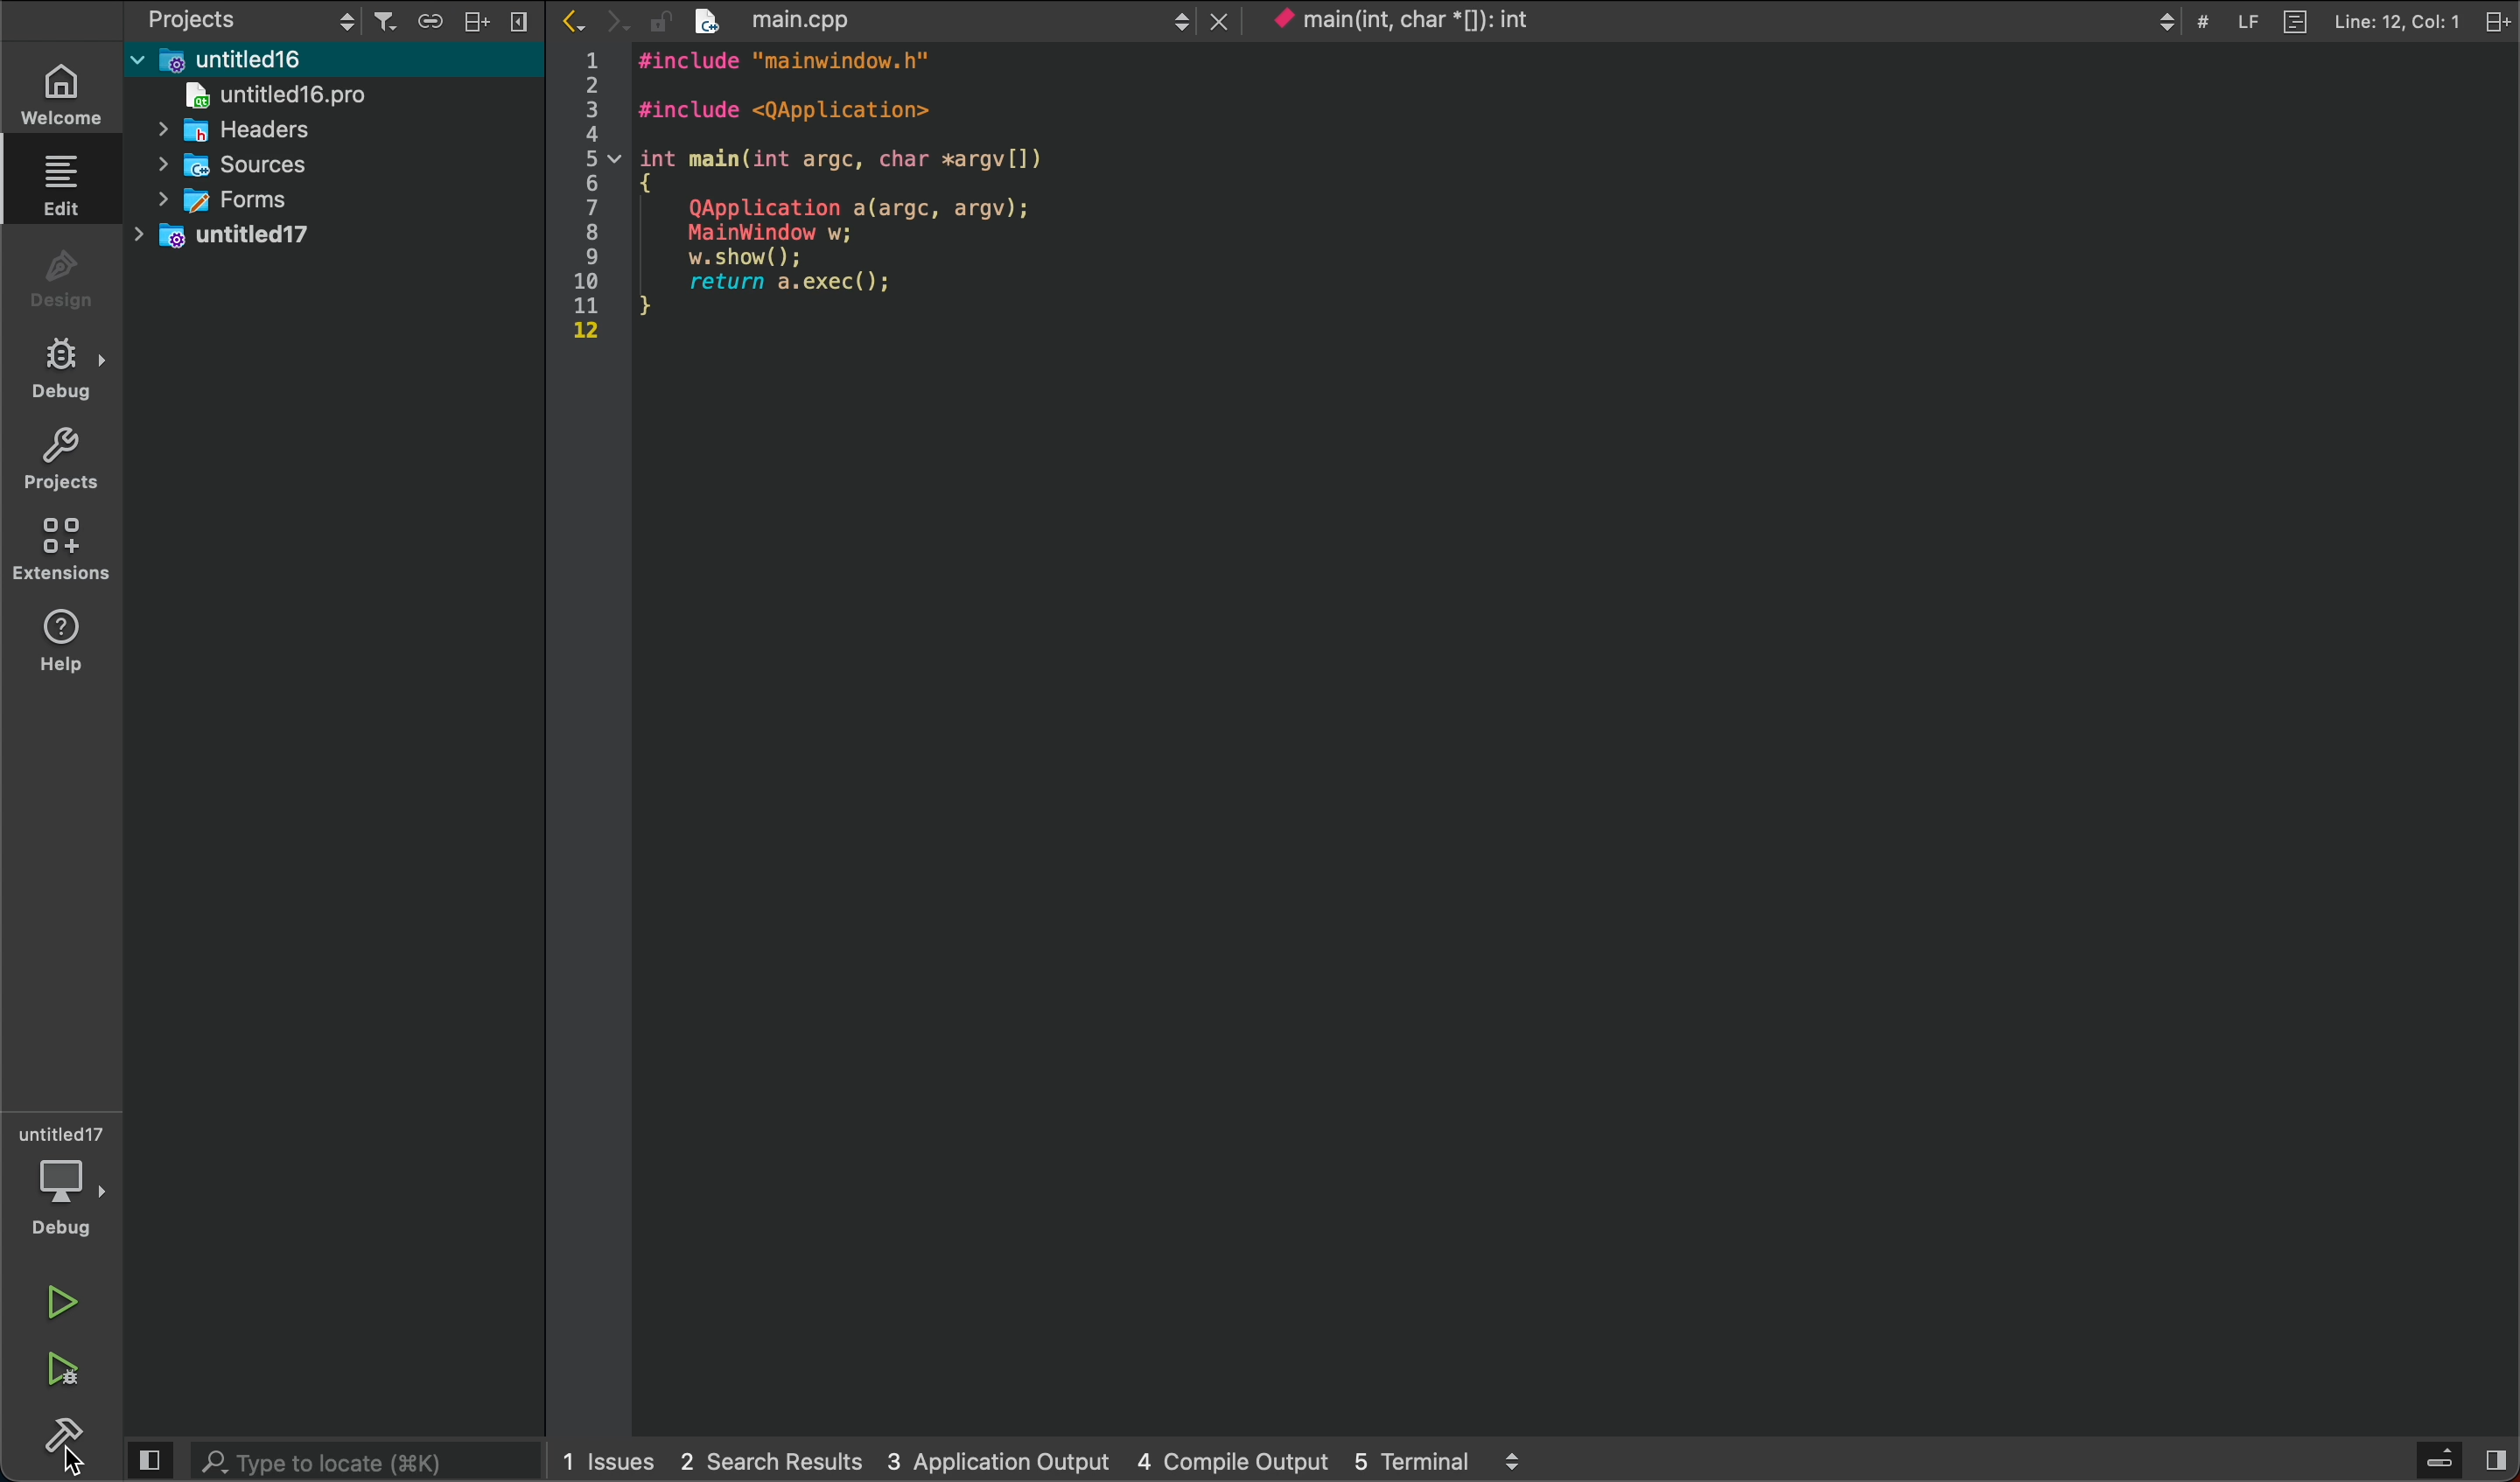  I want to click on run and debug, so click(57, 1370).